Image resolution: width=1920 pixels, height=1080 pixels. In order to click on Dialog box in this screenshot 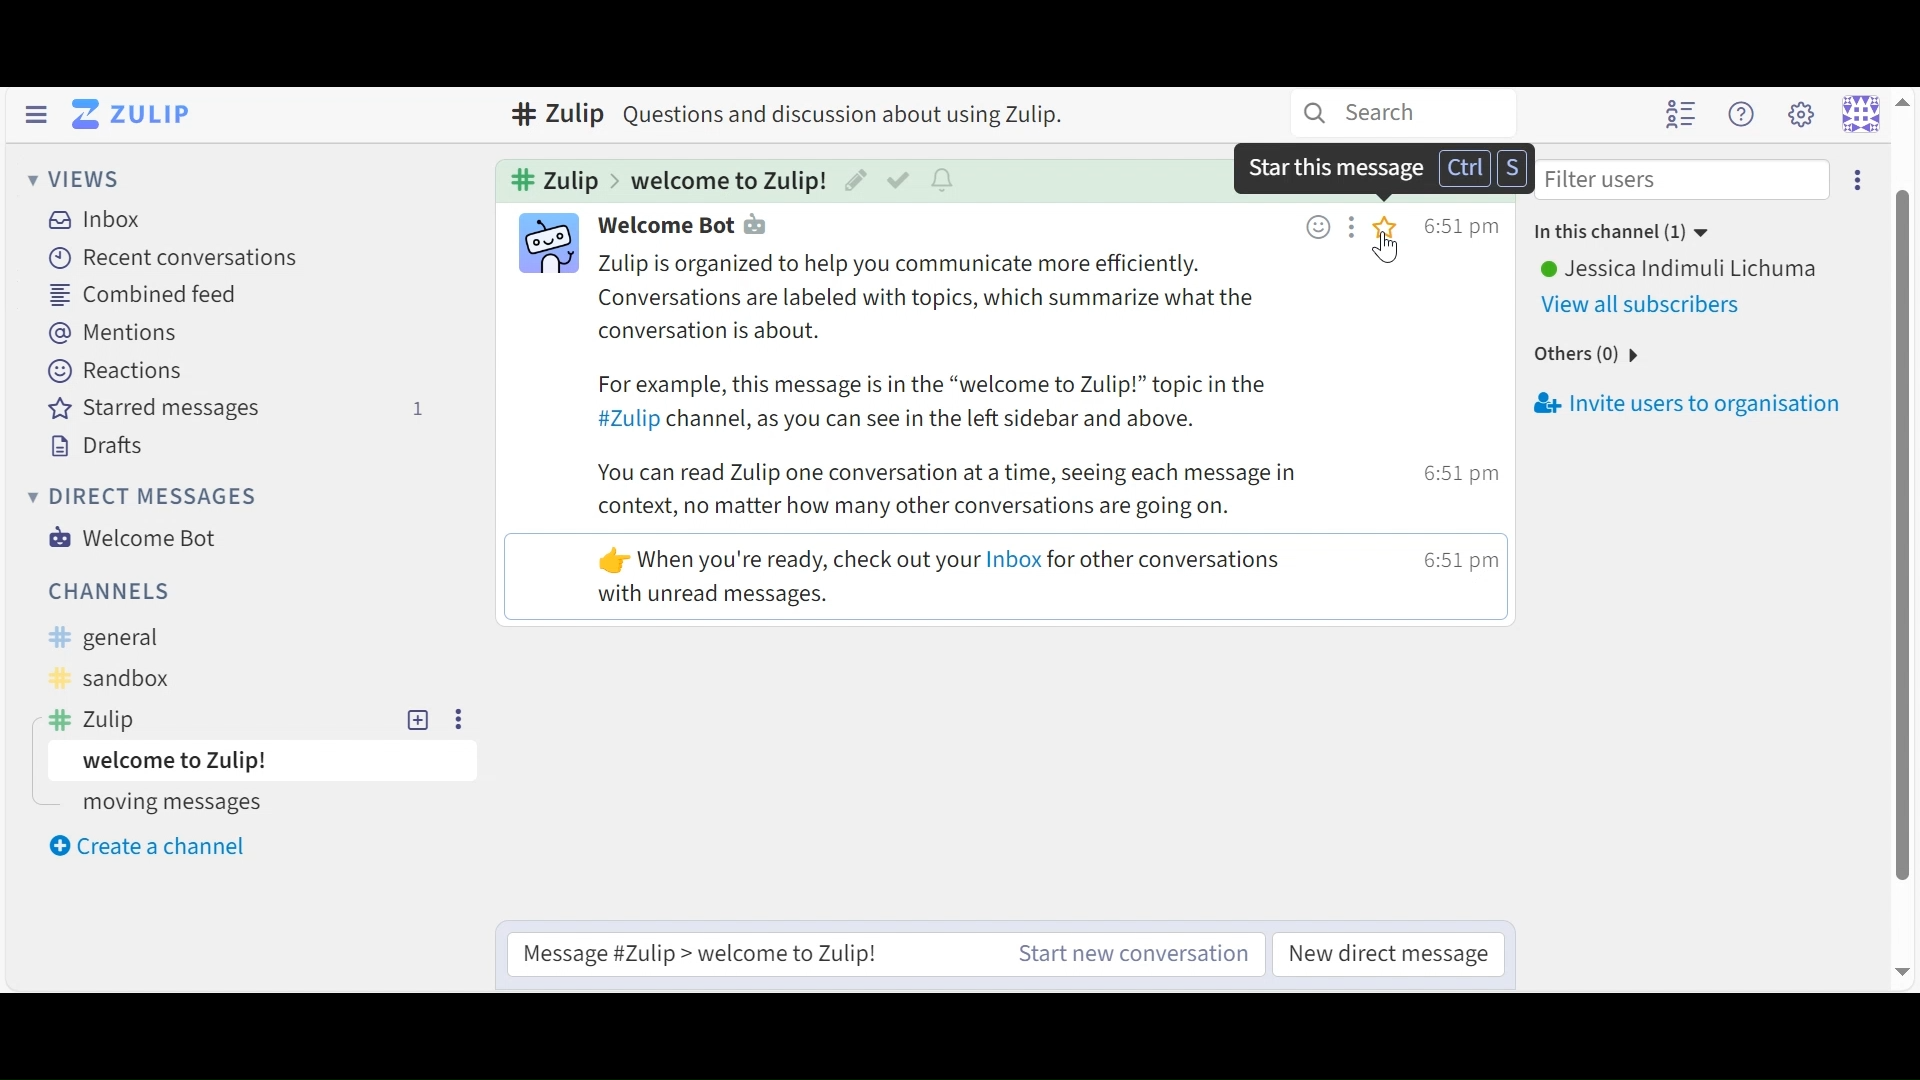, I will do `click(1382, 168)`.